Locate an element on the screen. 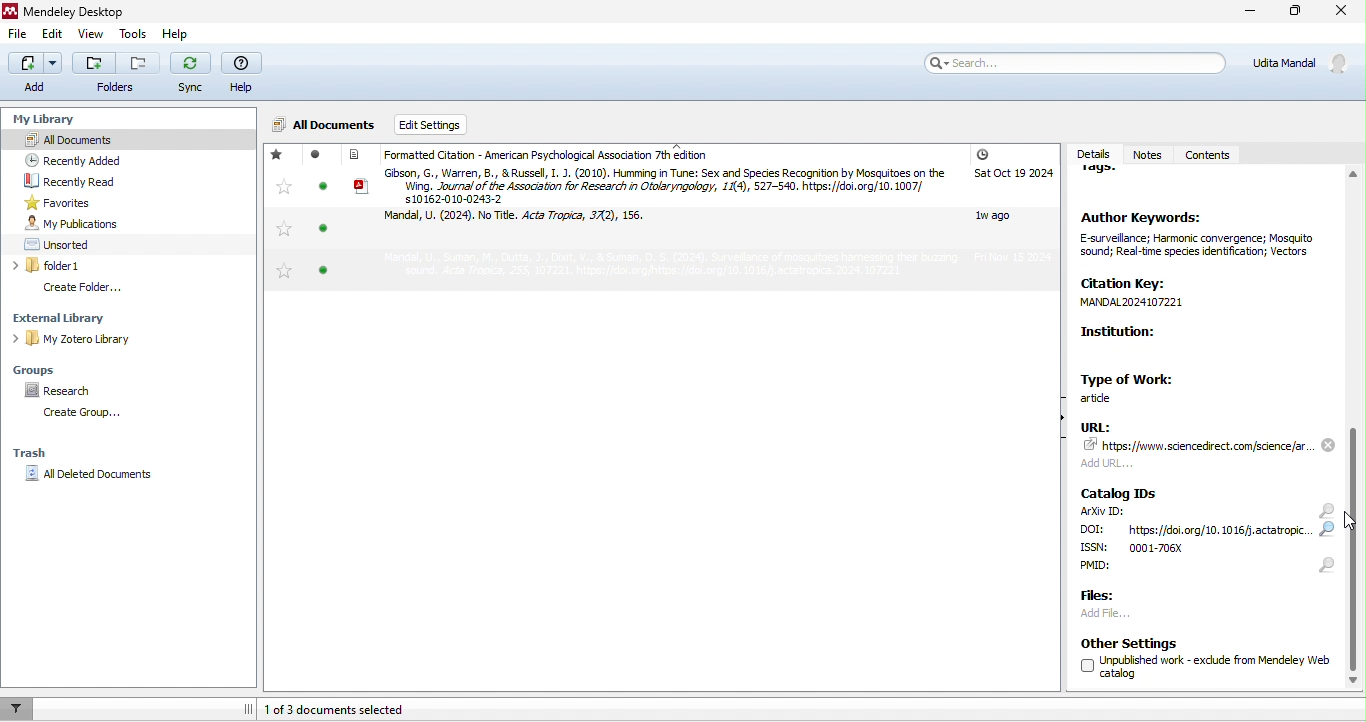  search is located at coordinates (1329, 538).